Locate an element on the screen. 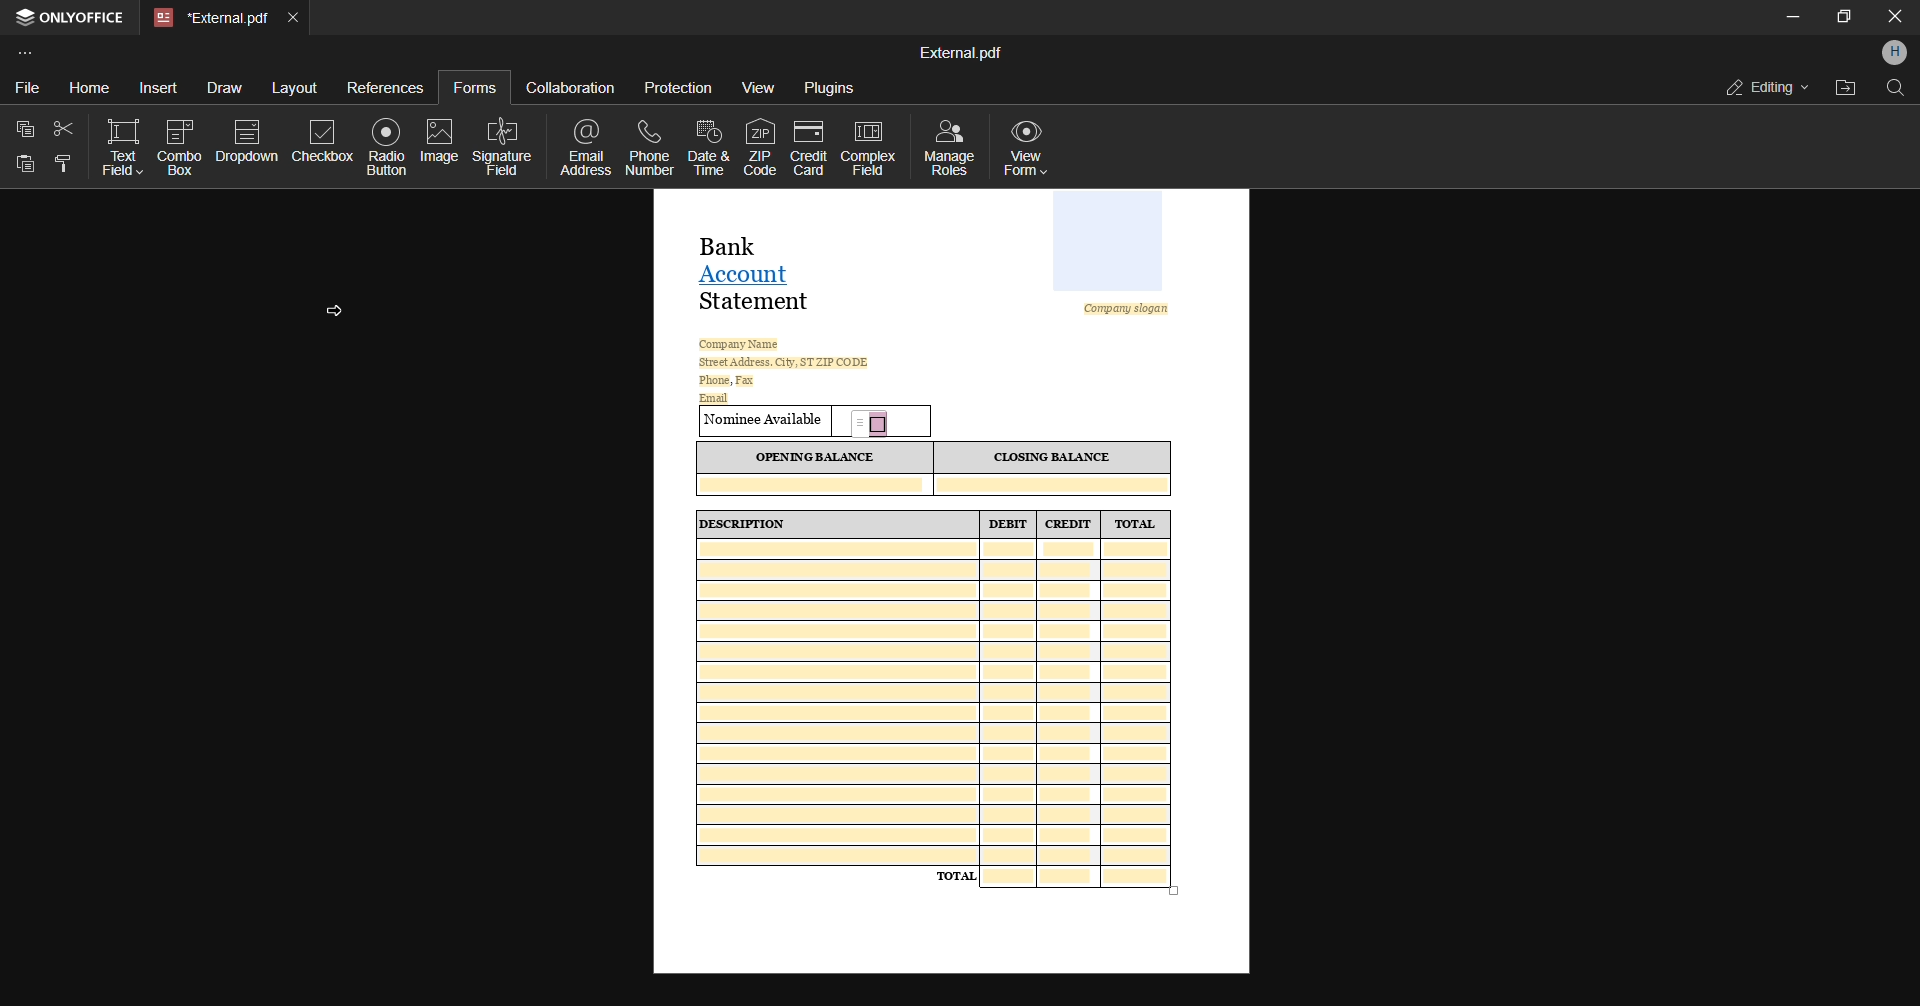 This screenshot has height=1006, width=1920. date and time is located at coordinates (708, 150).